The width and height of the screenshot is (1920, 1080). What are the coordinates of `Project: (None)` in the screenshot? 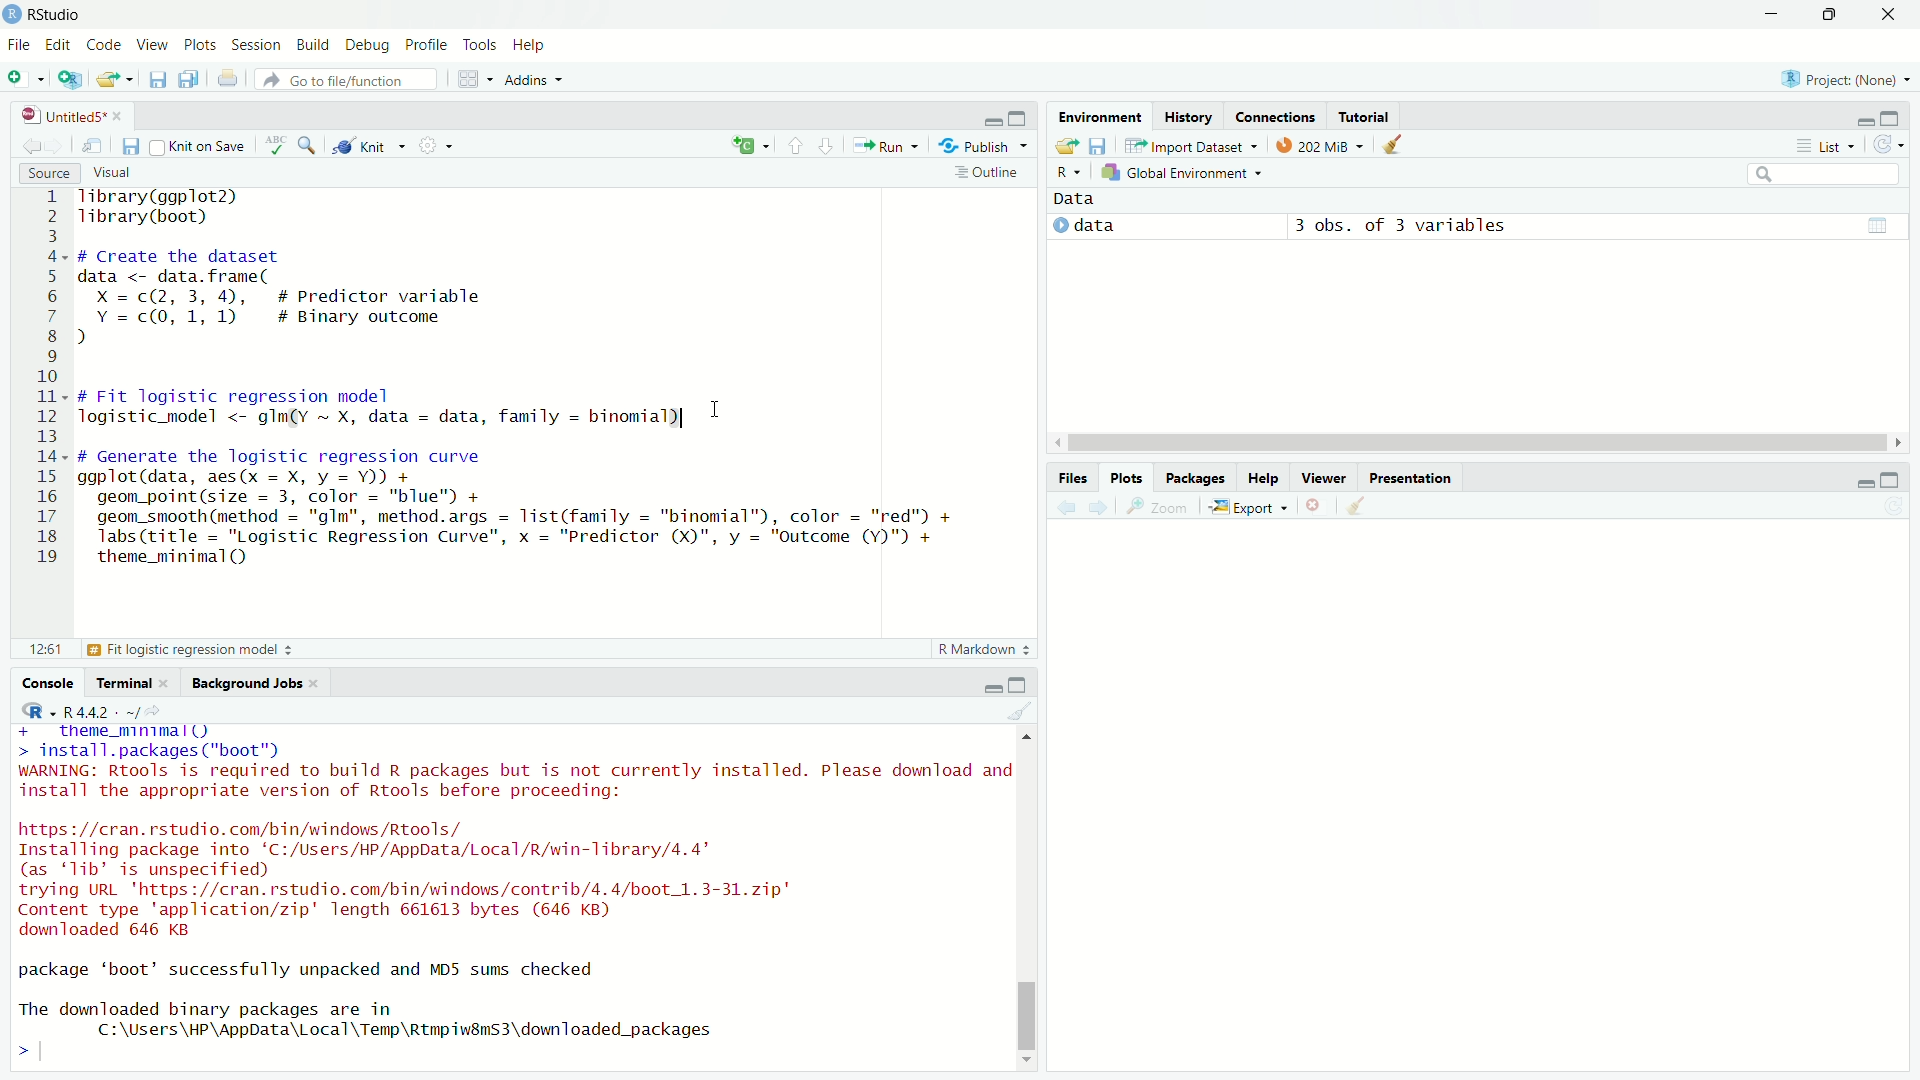 It's located at (1845, 79).